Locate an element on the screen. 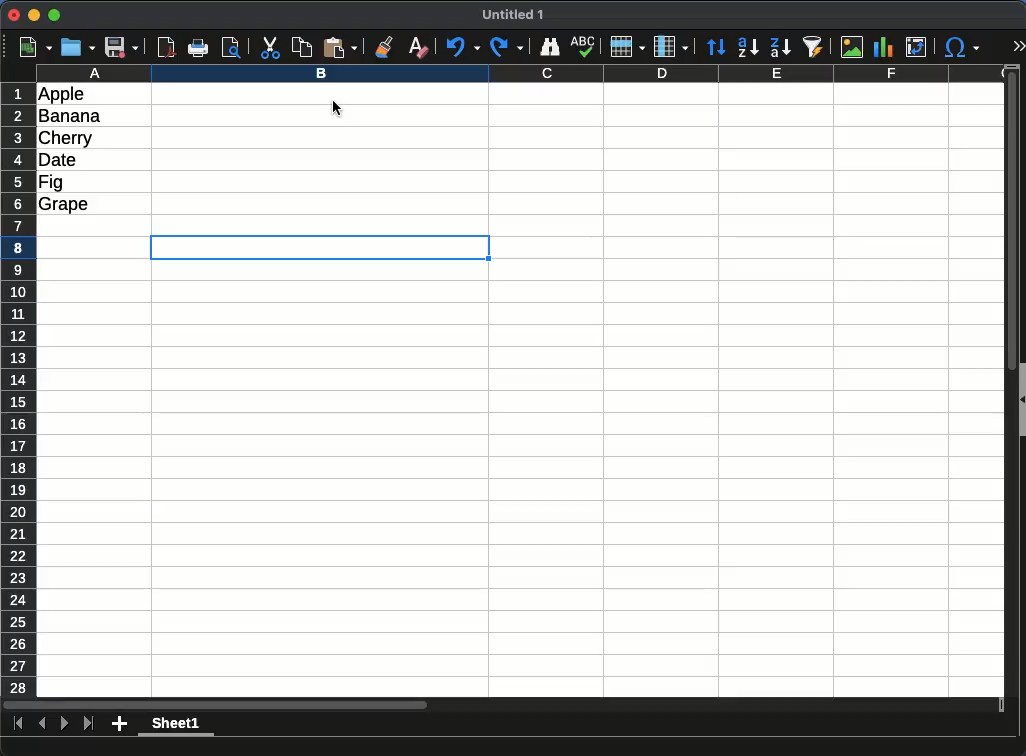 The height and width of the screenshot is (756, 1026). Untitled 1 is located at coordinates (513, 14).